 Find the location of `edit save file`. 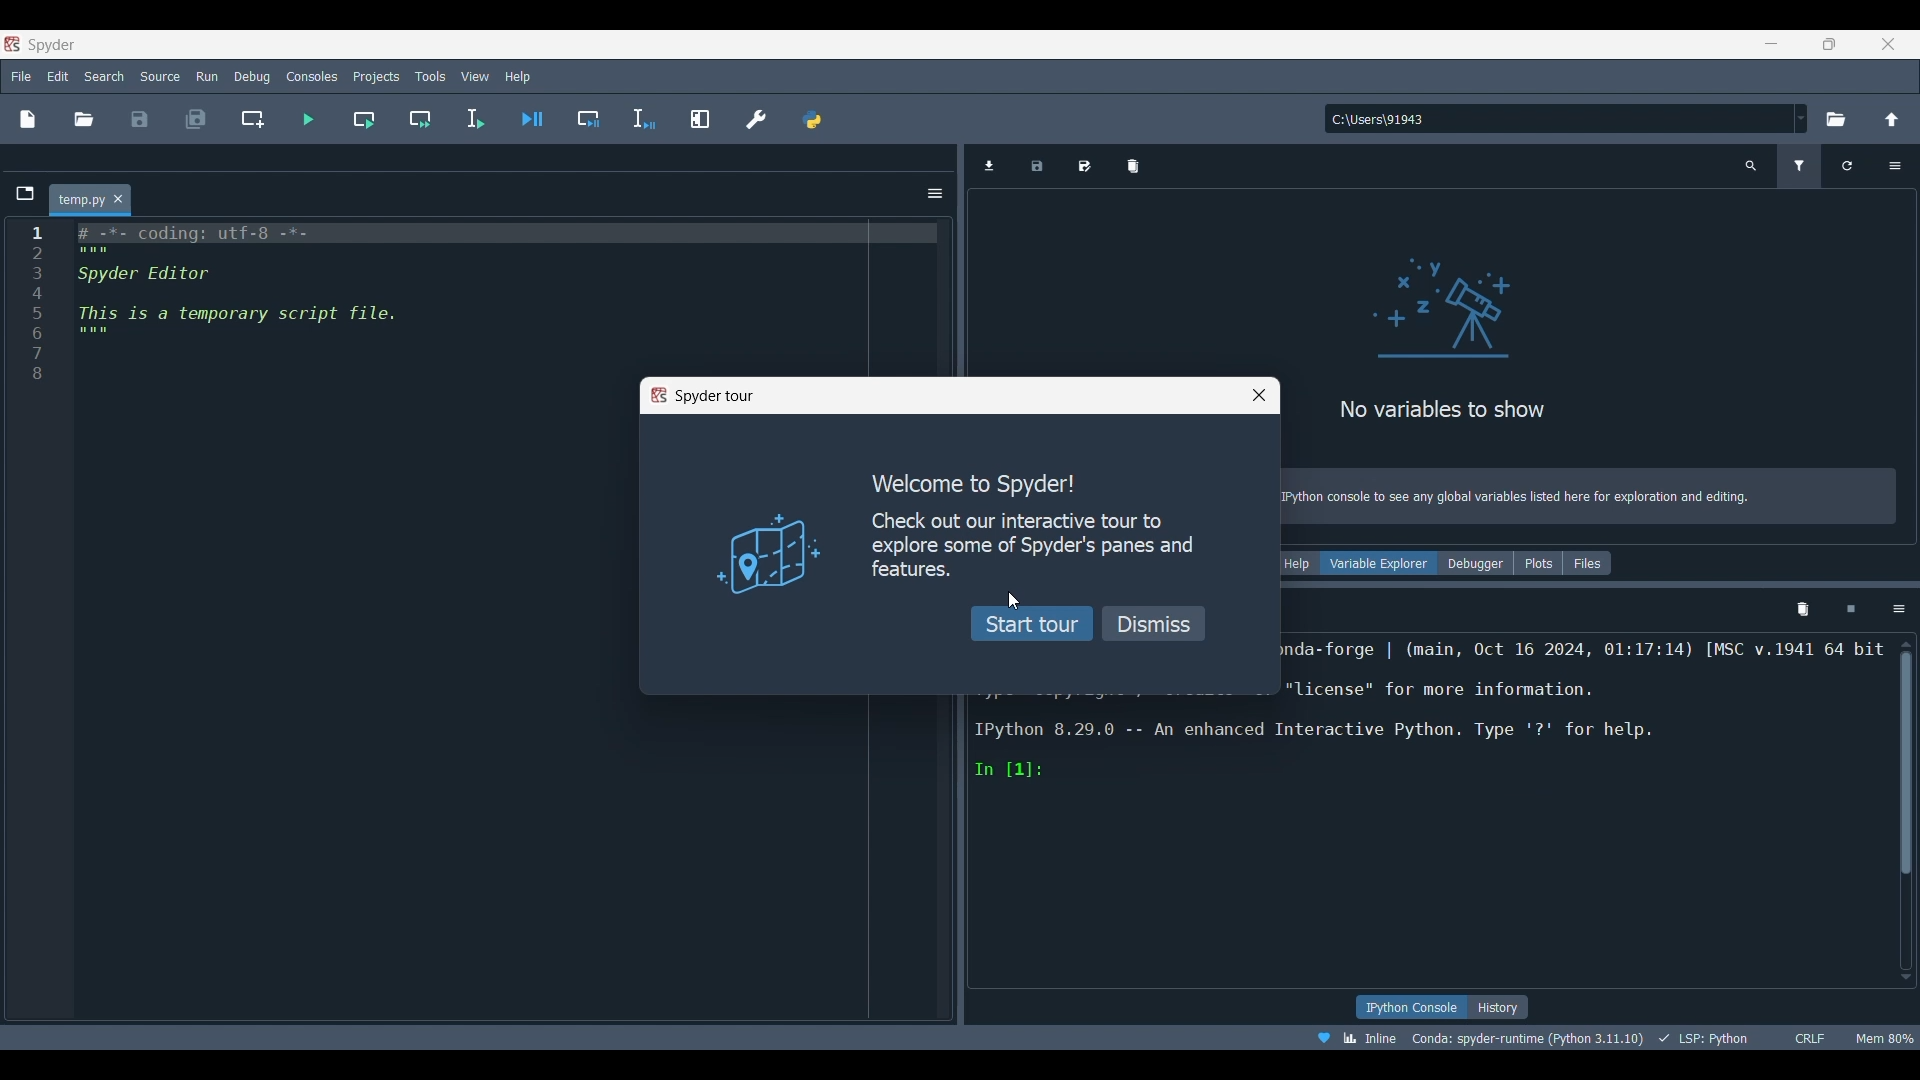

edit save file is located at coordinates (1082, 166).